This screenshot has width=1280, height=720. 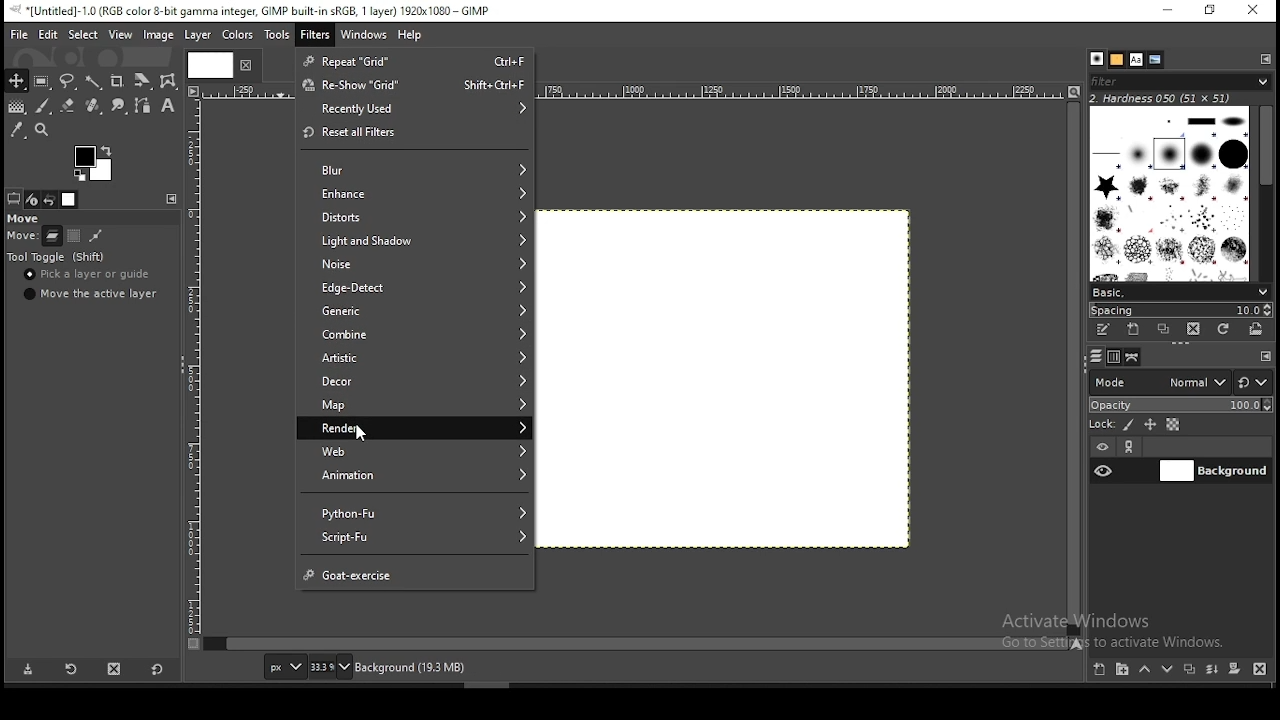 What do you see at coordinates (413, 427) in the screenshot?
I see `render` at bounding box center [413, 427].